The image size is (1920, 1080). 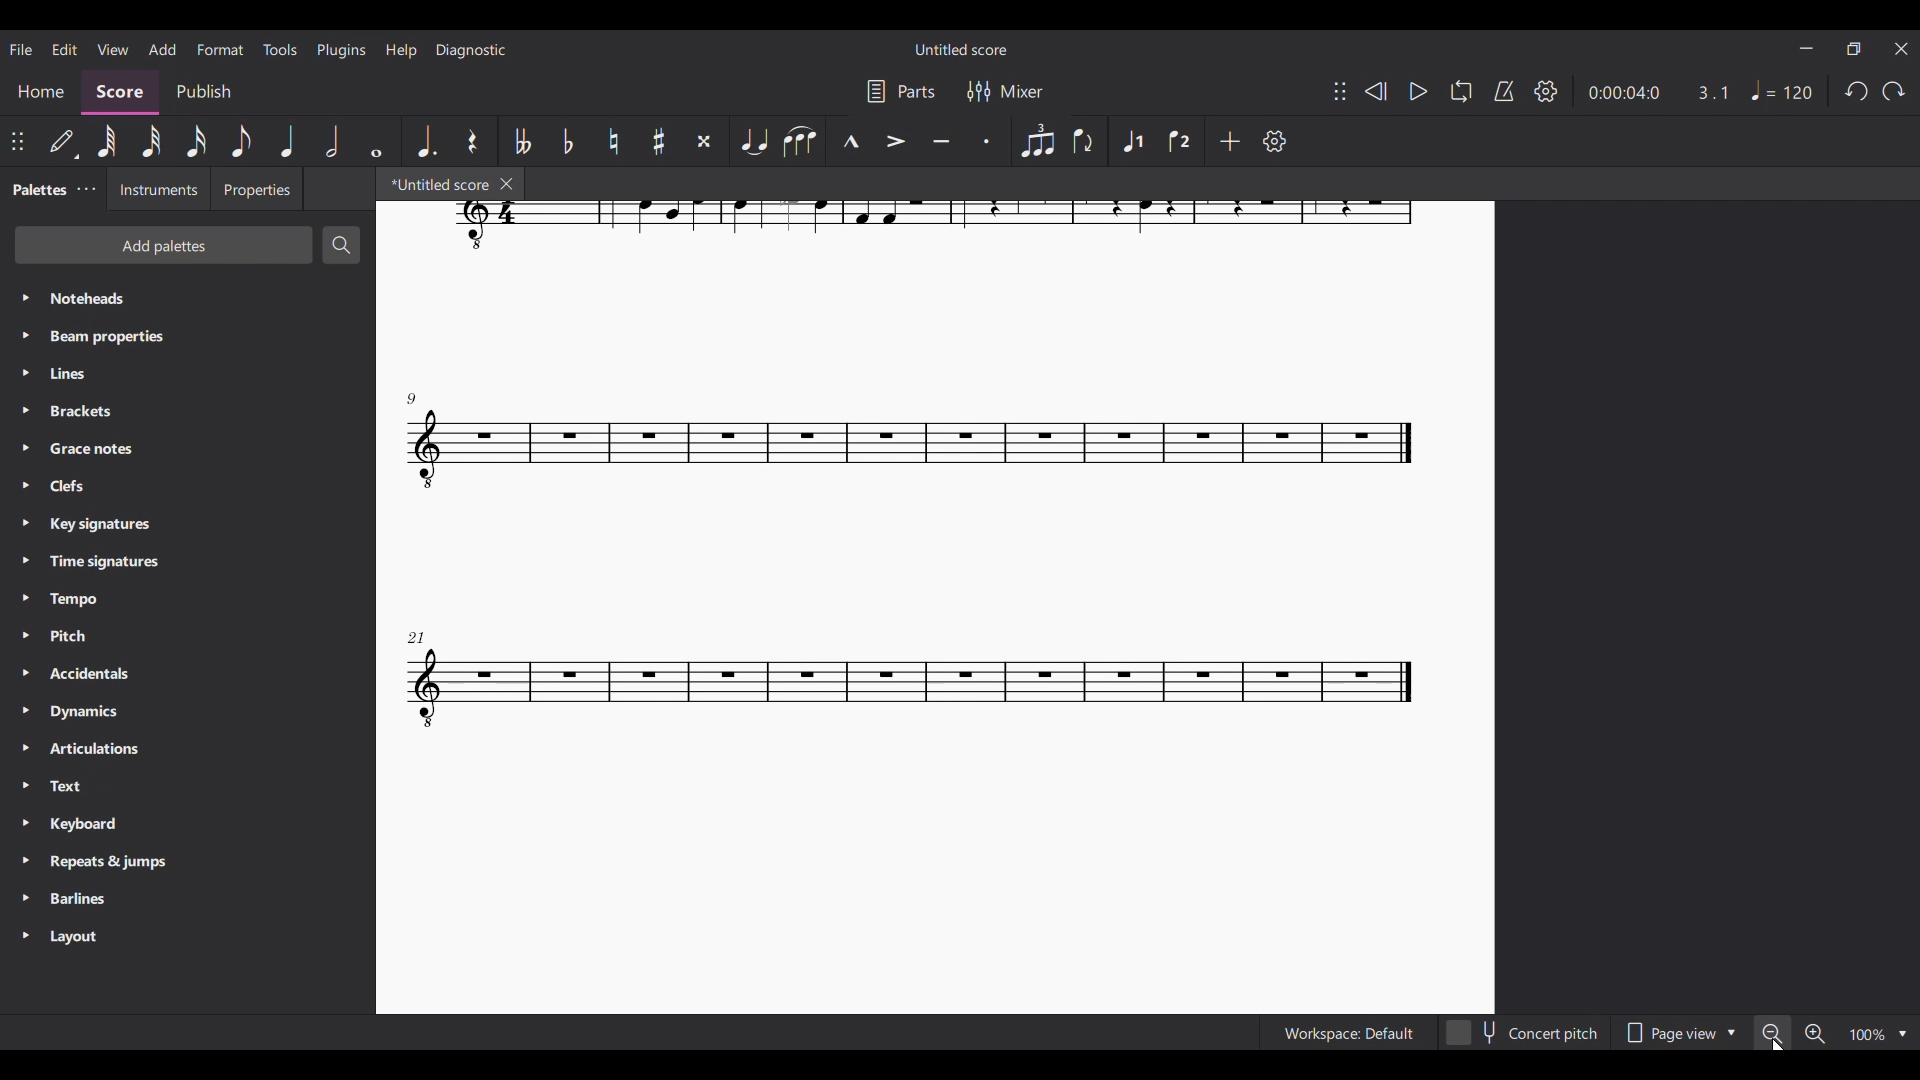 I want to click on Loop playback, so click(x=1462, y=91).